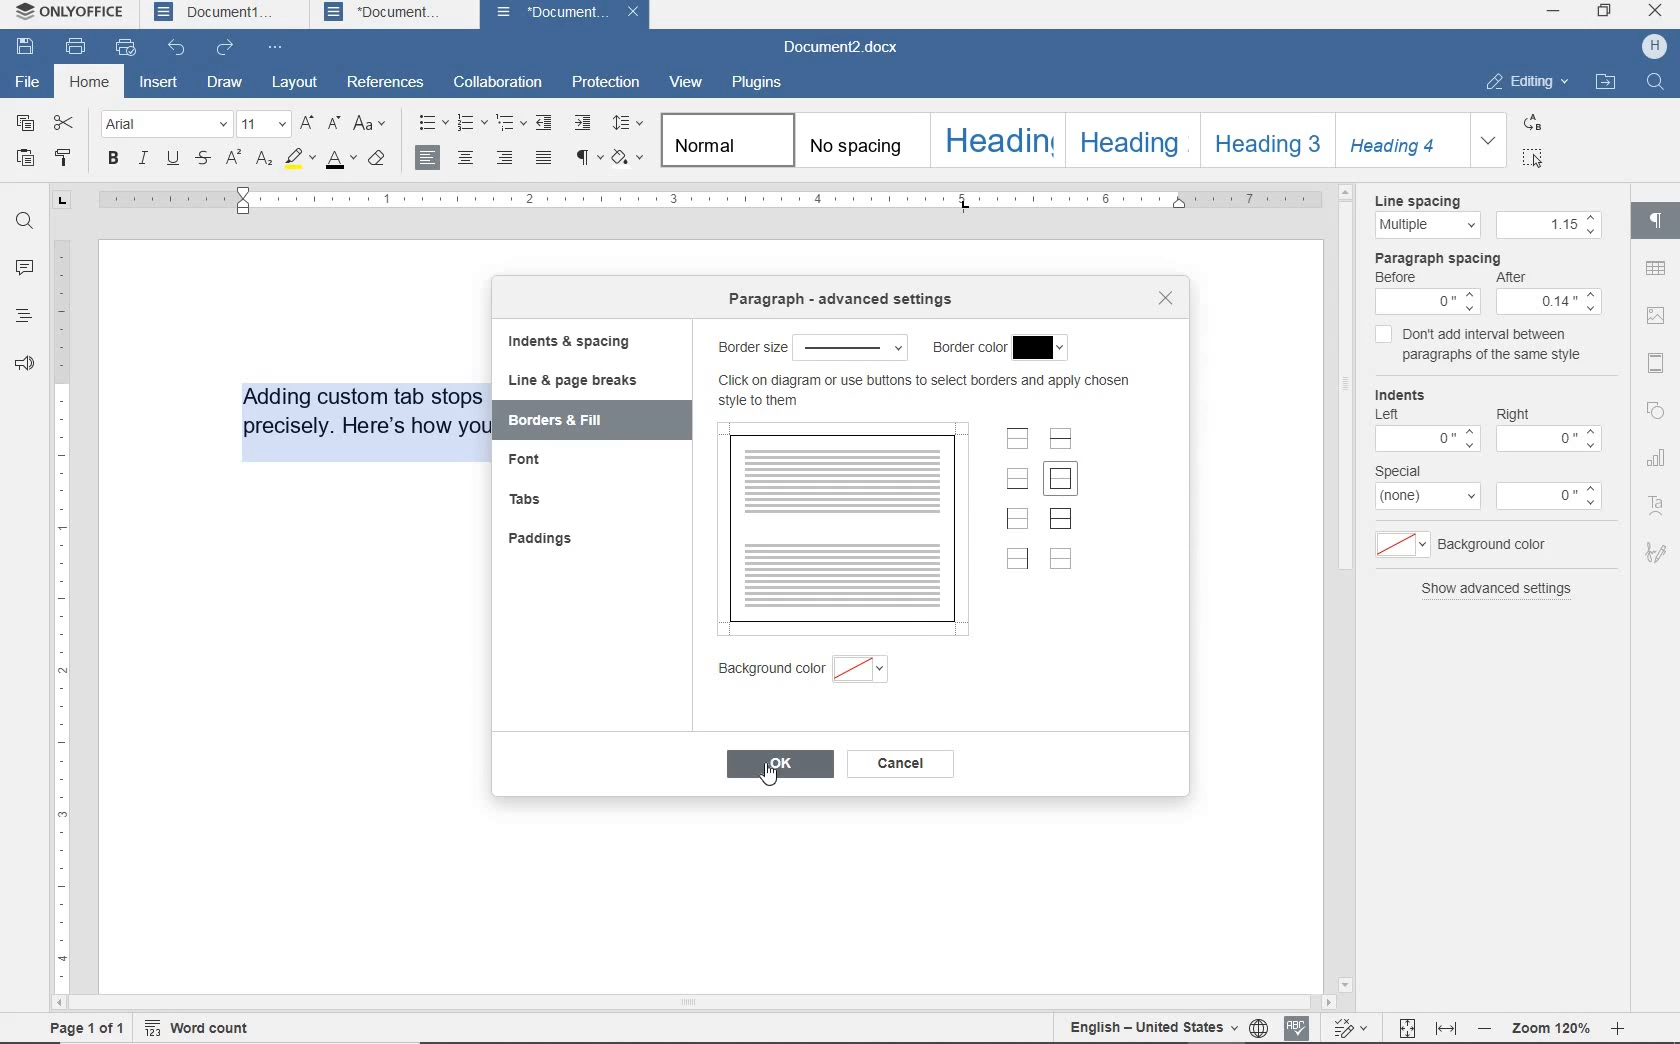 The height and width of the screenshot is (1044, 1680). What do you see at coordinates (1393, 415) in the screenshot?
I see `Left` at bounding box center [1393, 415].